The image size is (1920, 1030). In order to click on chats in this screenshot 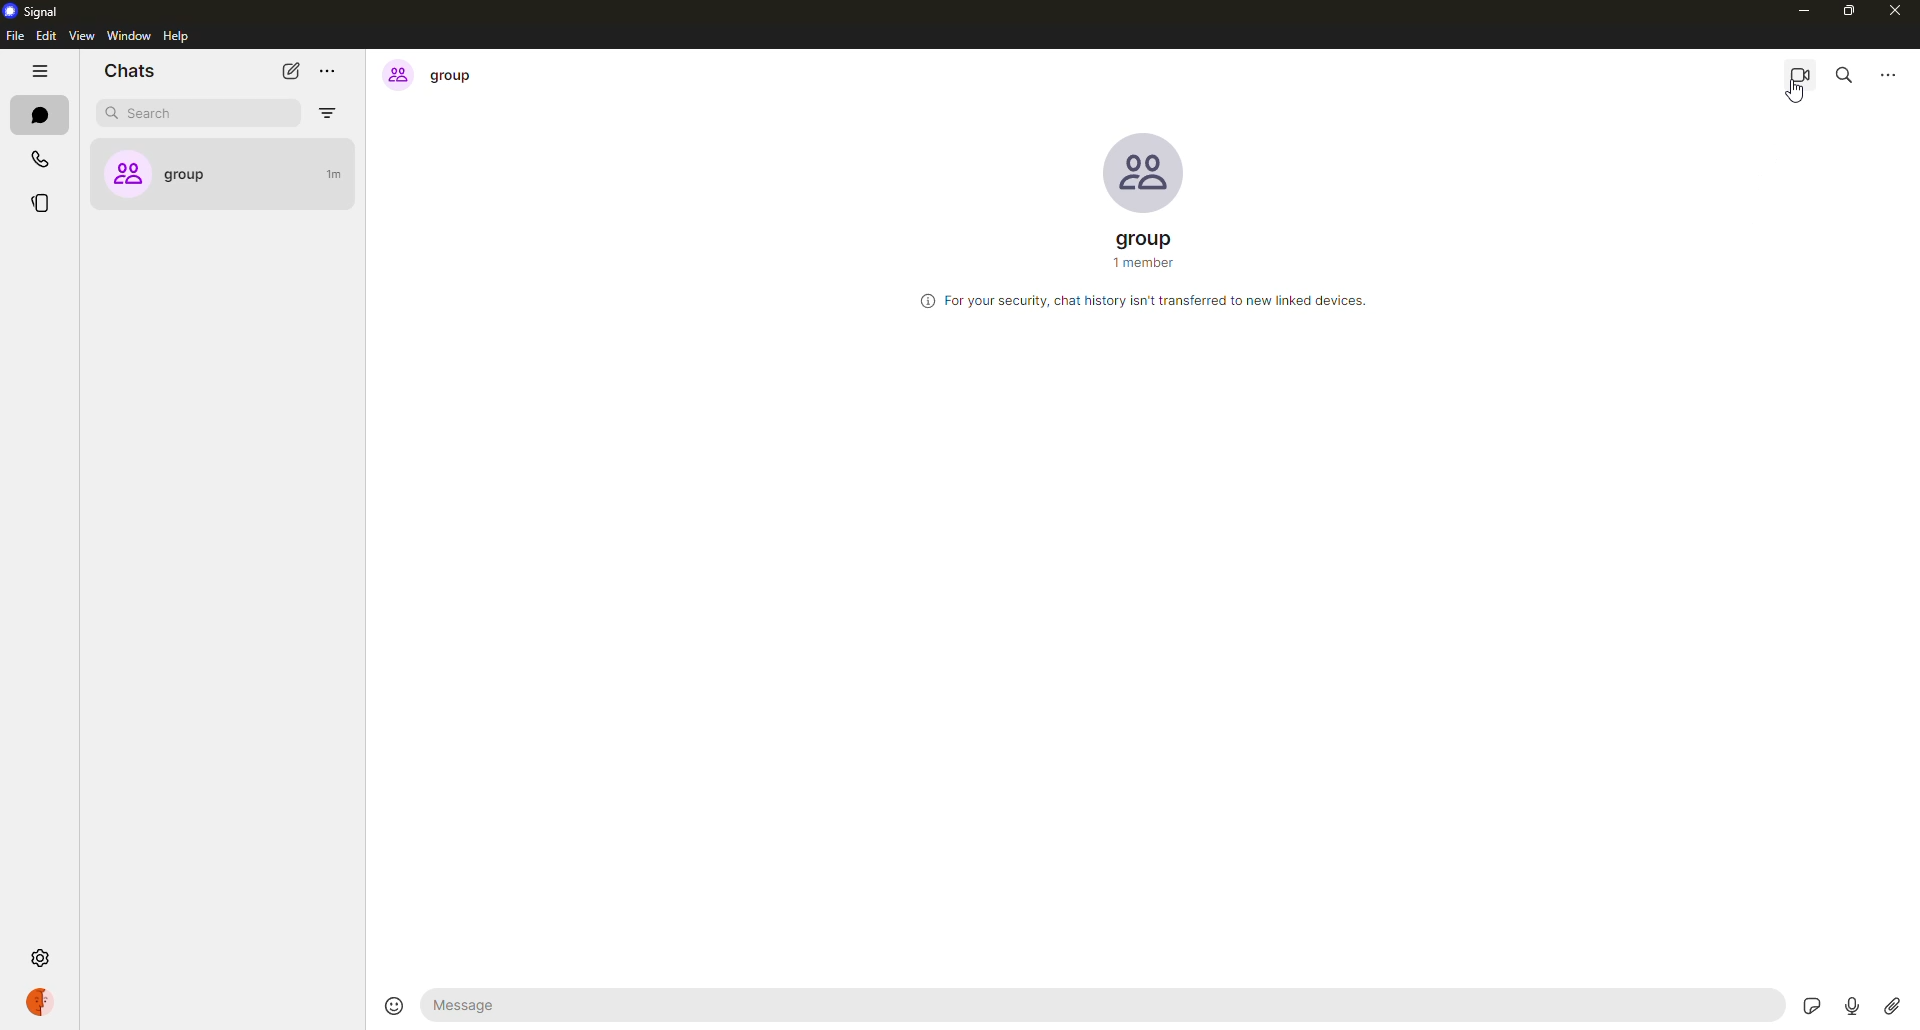, I will do `click(130, 72)`.